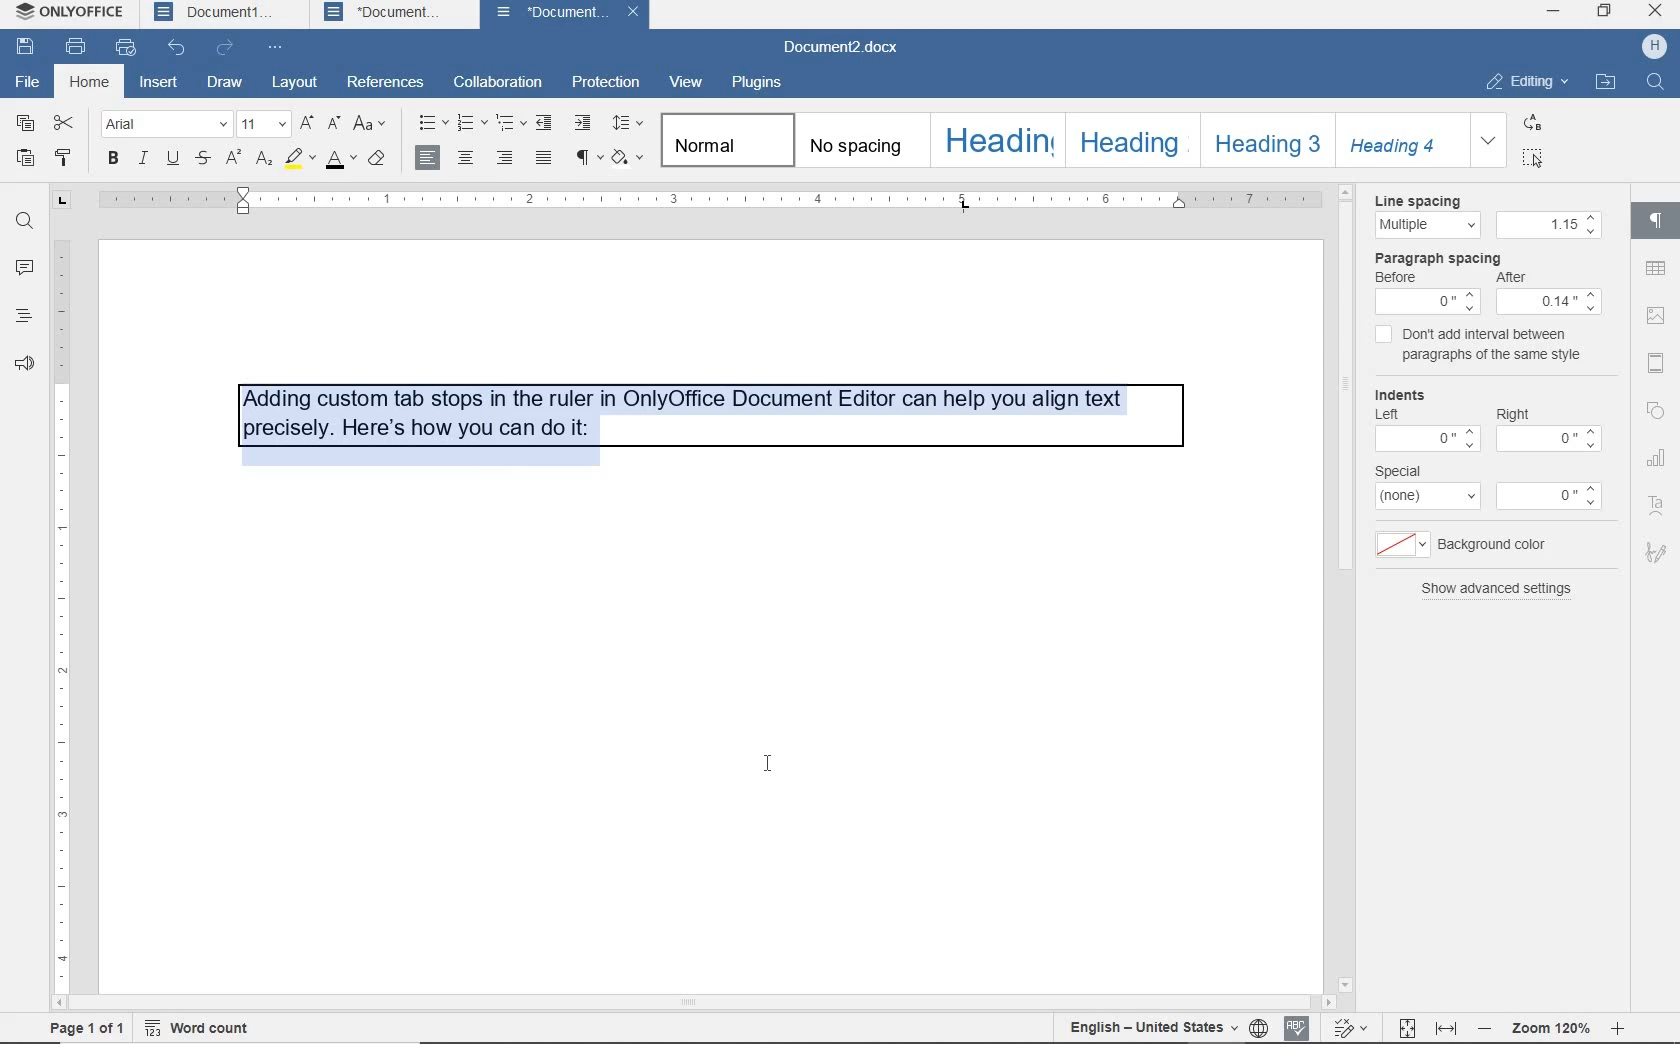  Describe the element at coordinates (63, 125) in the screenshot. I see `cut` at that location.